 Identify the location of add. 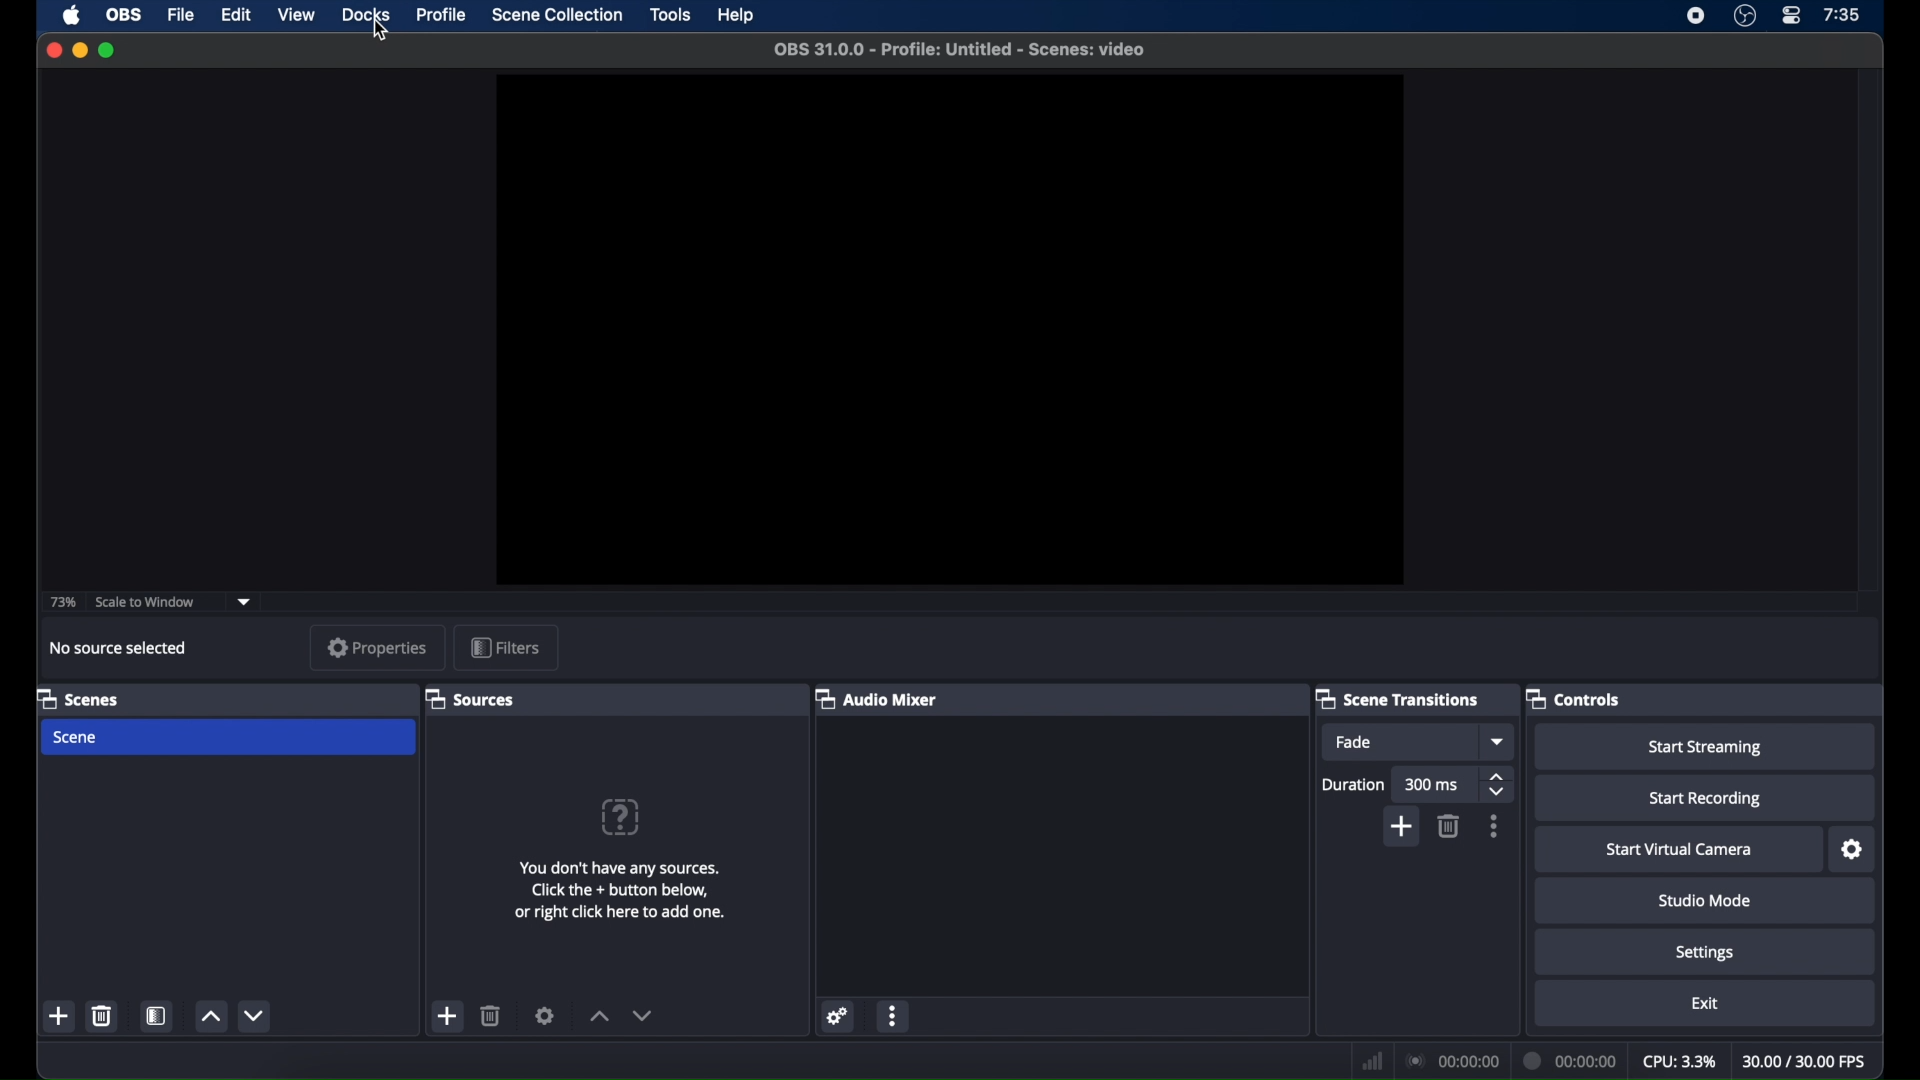
(1402, 828).